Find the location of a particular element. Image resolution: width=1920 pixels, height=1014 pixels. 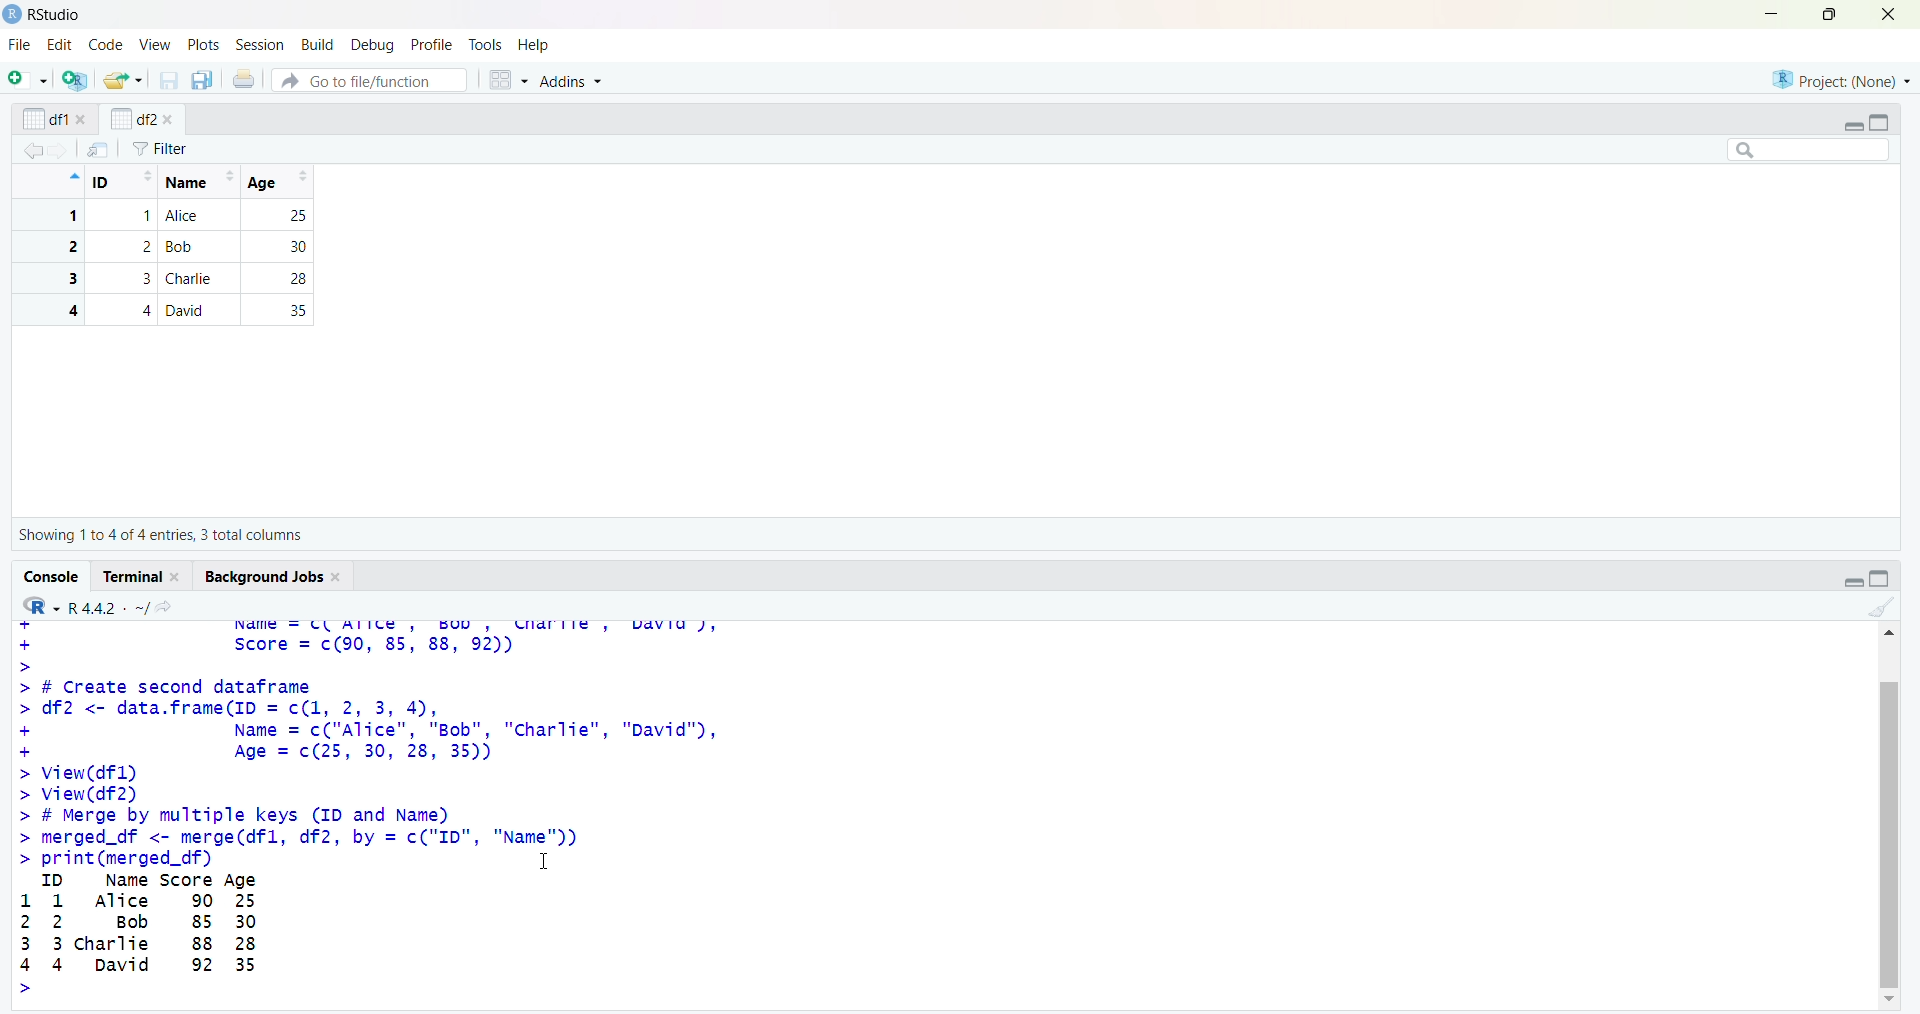

Name is located at coordinates (198, 182).